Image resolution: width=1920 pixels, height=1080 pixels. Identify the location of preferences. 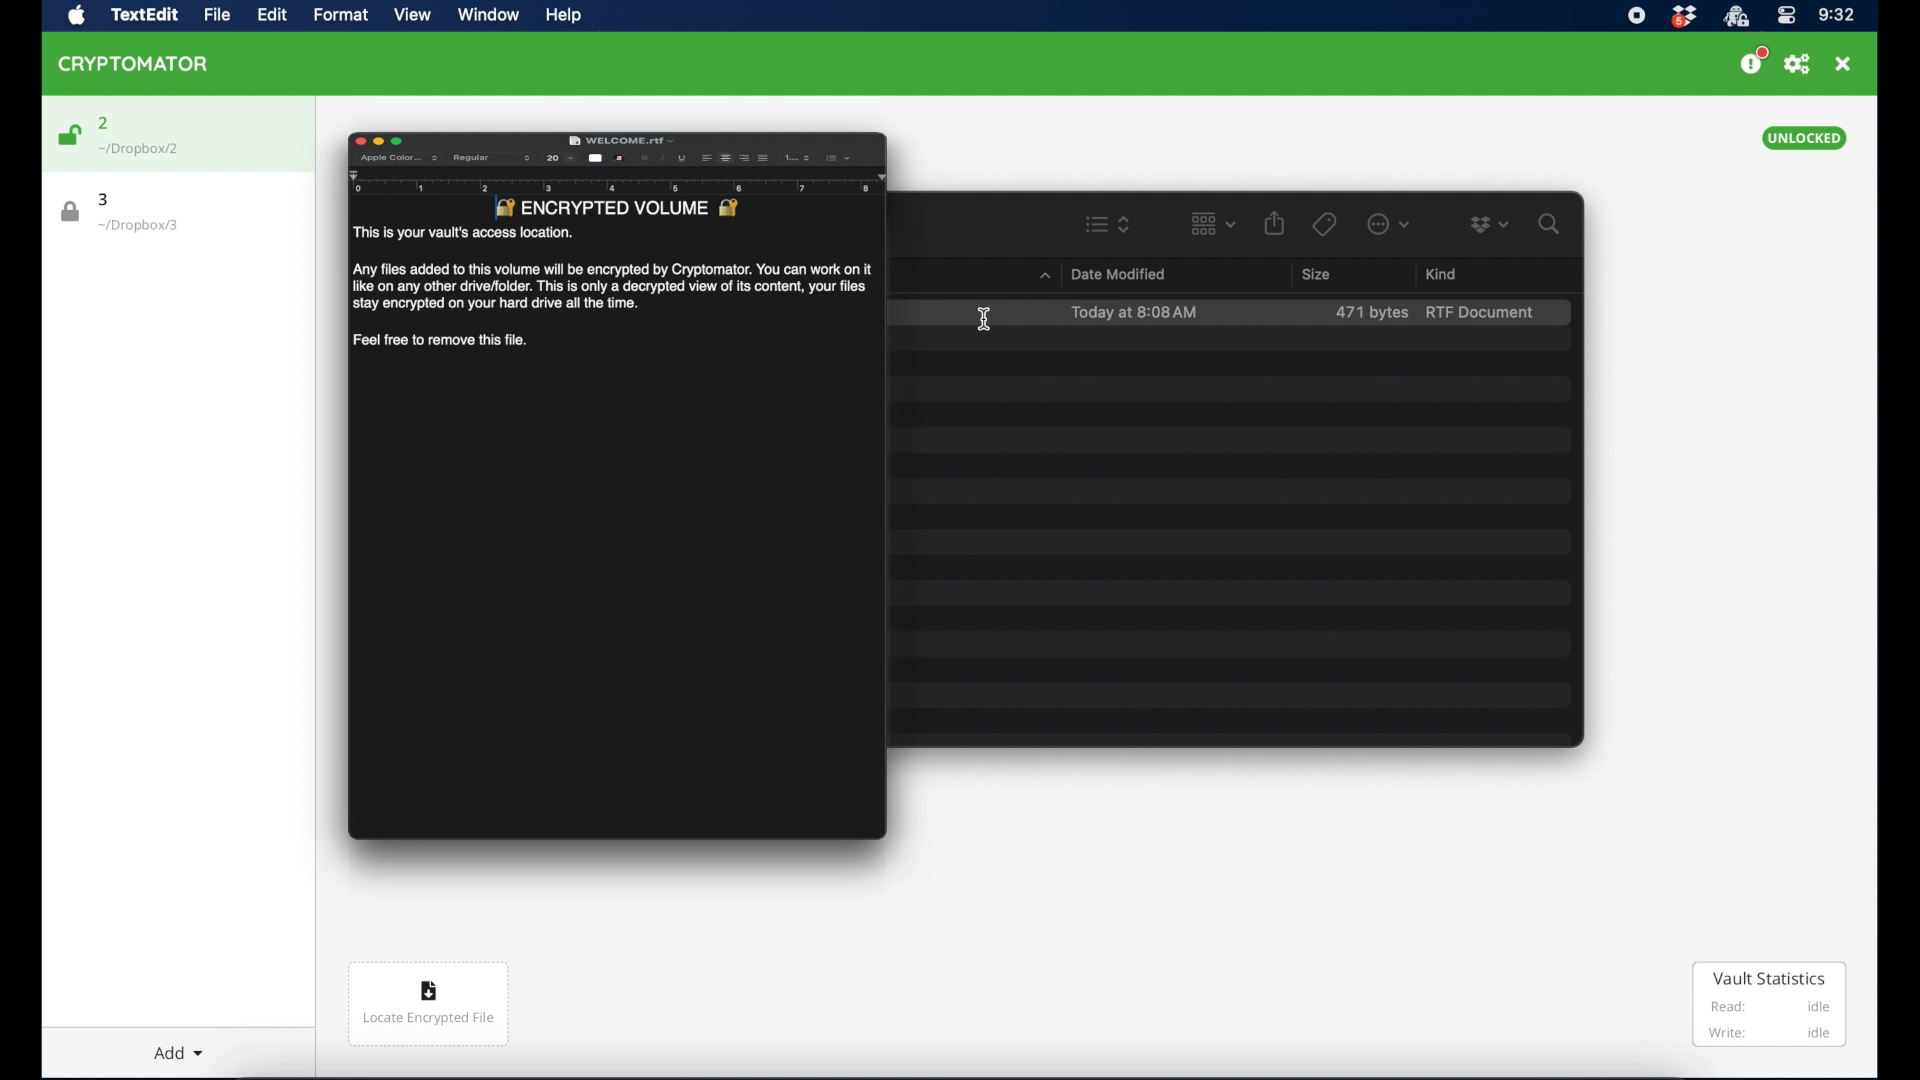
(1799, 64).